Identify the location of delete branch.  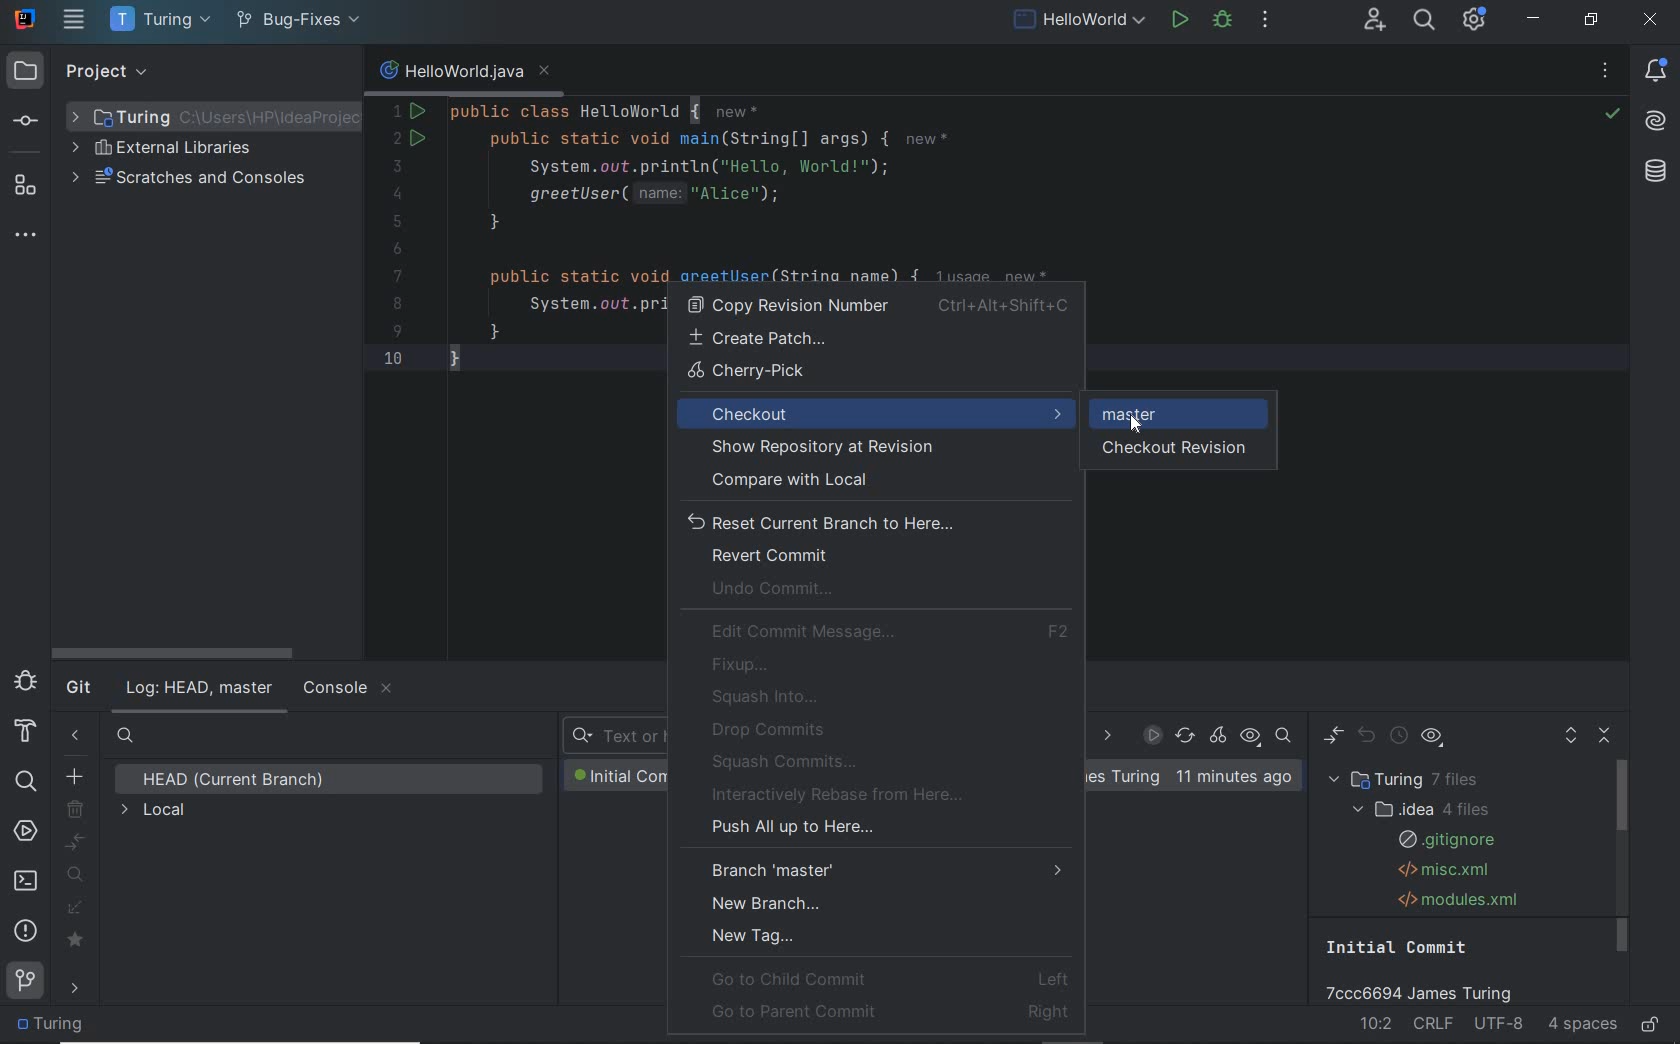
(77, 810).